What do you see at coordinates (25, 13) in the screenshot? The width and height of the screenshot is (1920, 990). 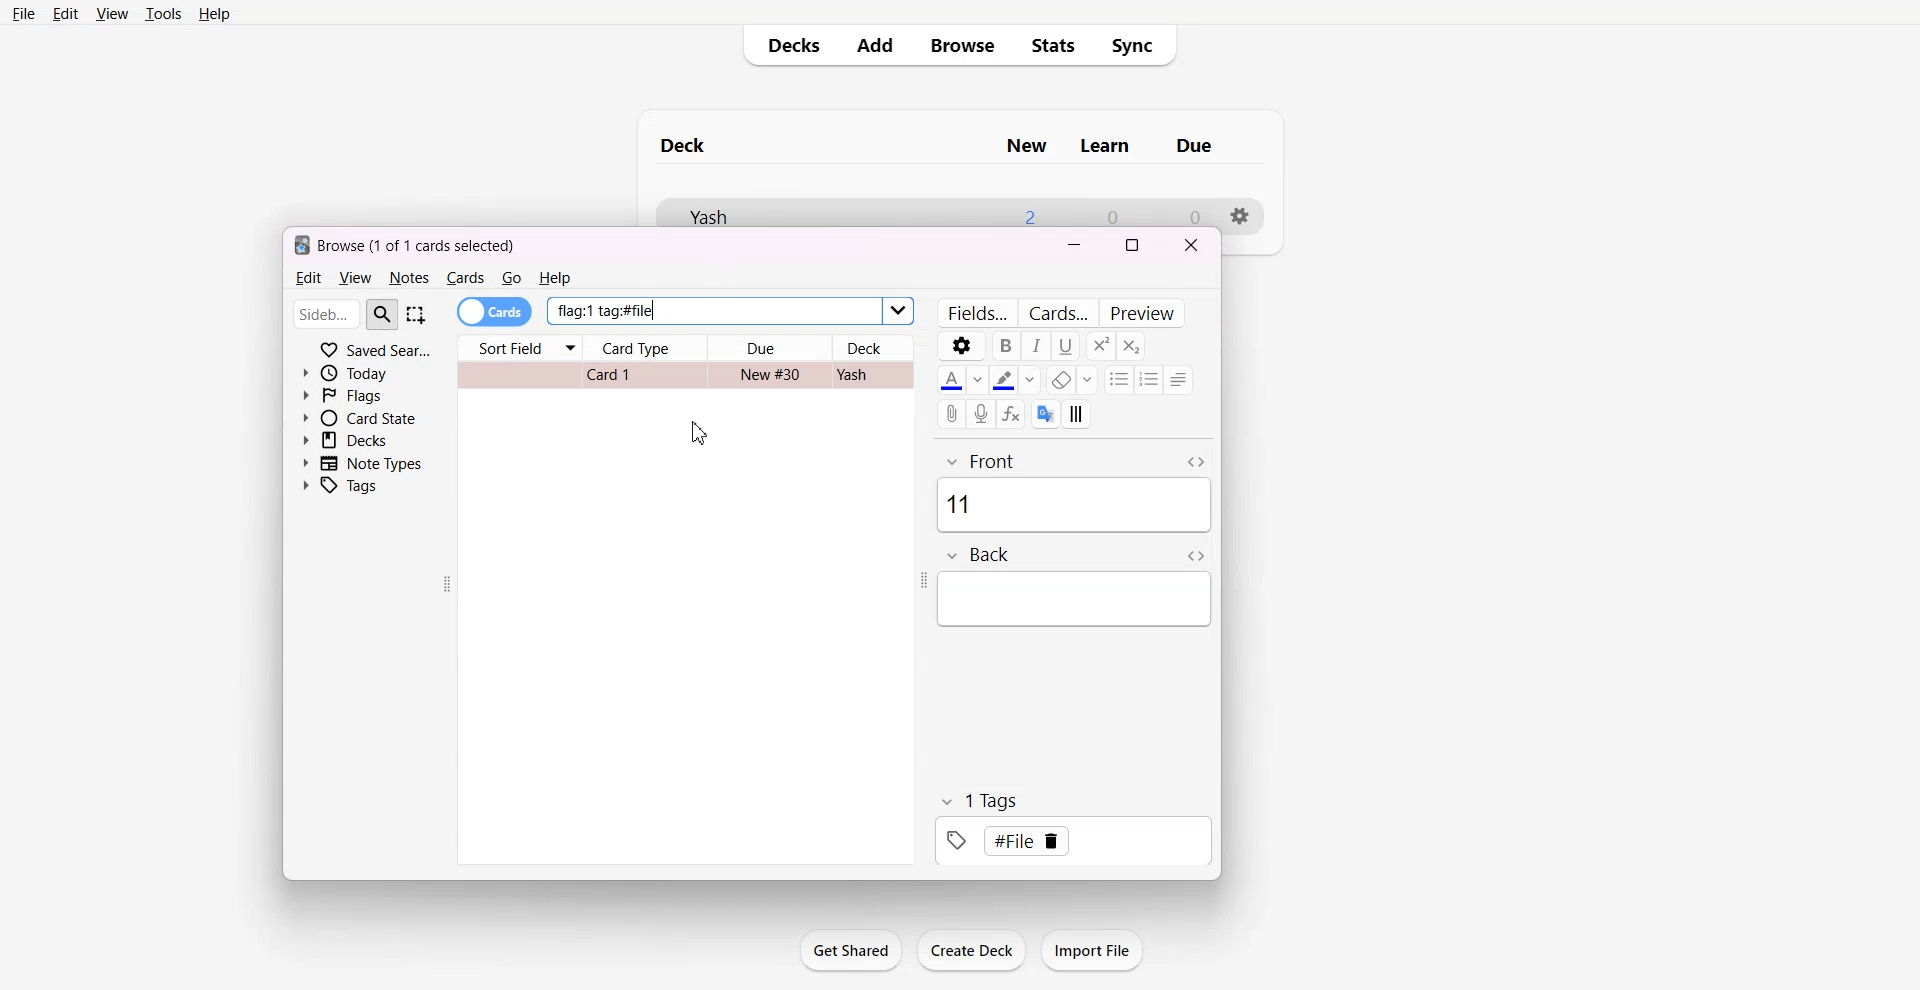 I see `File` at bounding box center [25, 13].